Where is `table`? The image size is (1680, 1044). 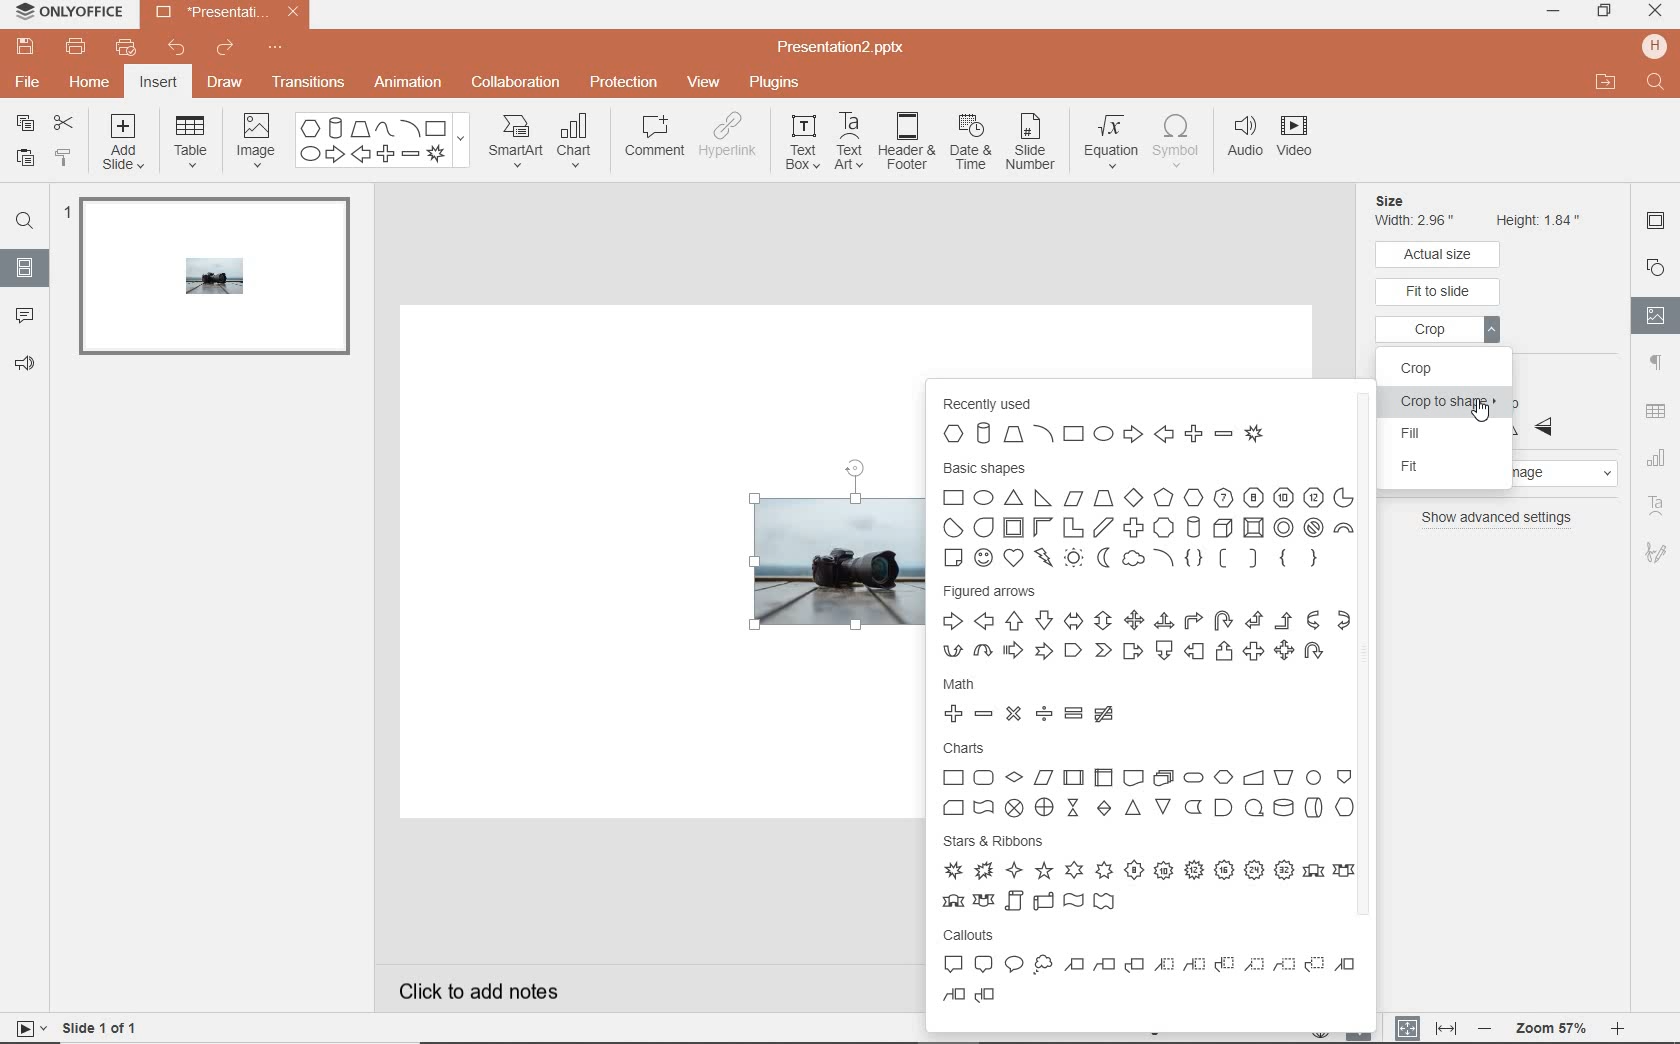
table is located at coordinates (194, 141).